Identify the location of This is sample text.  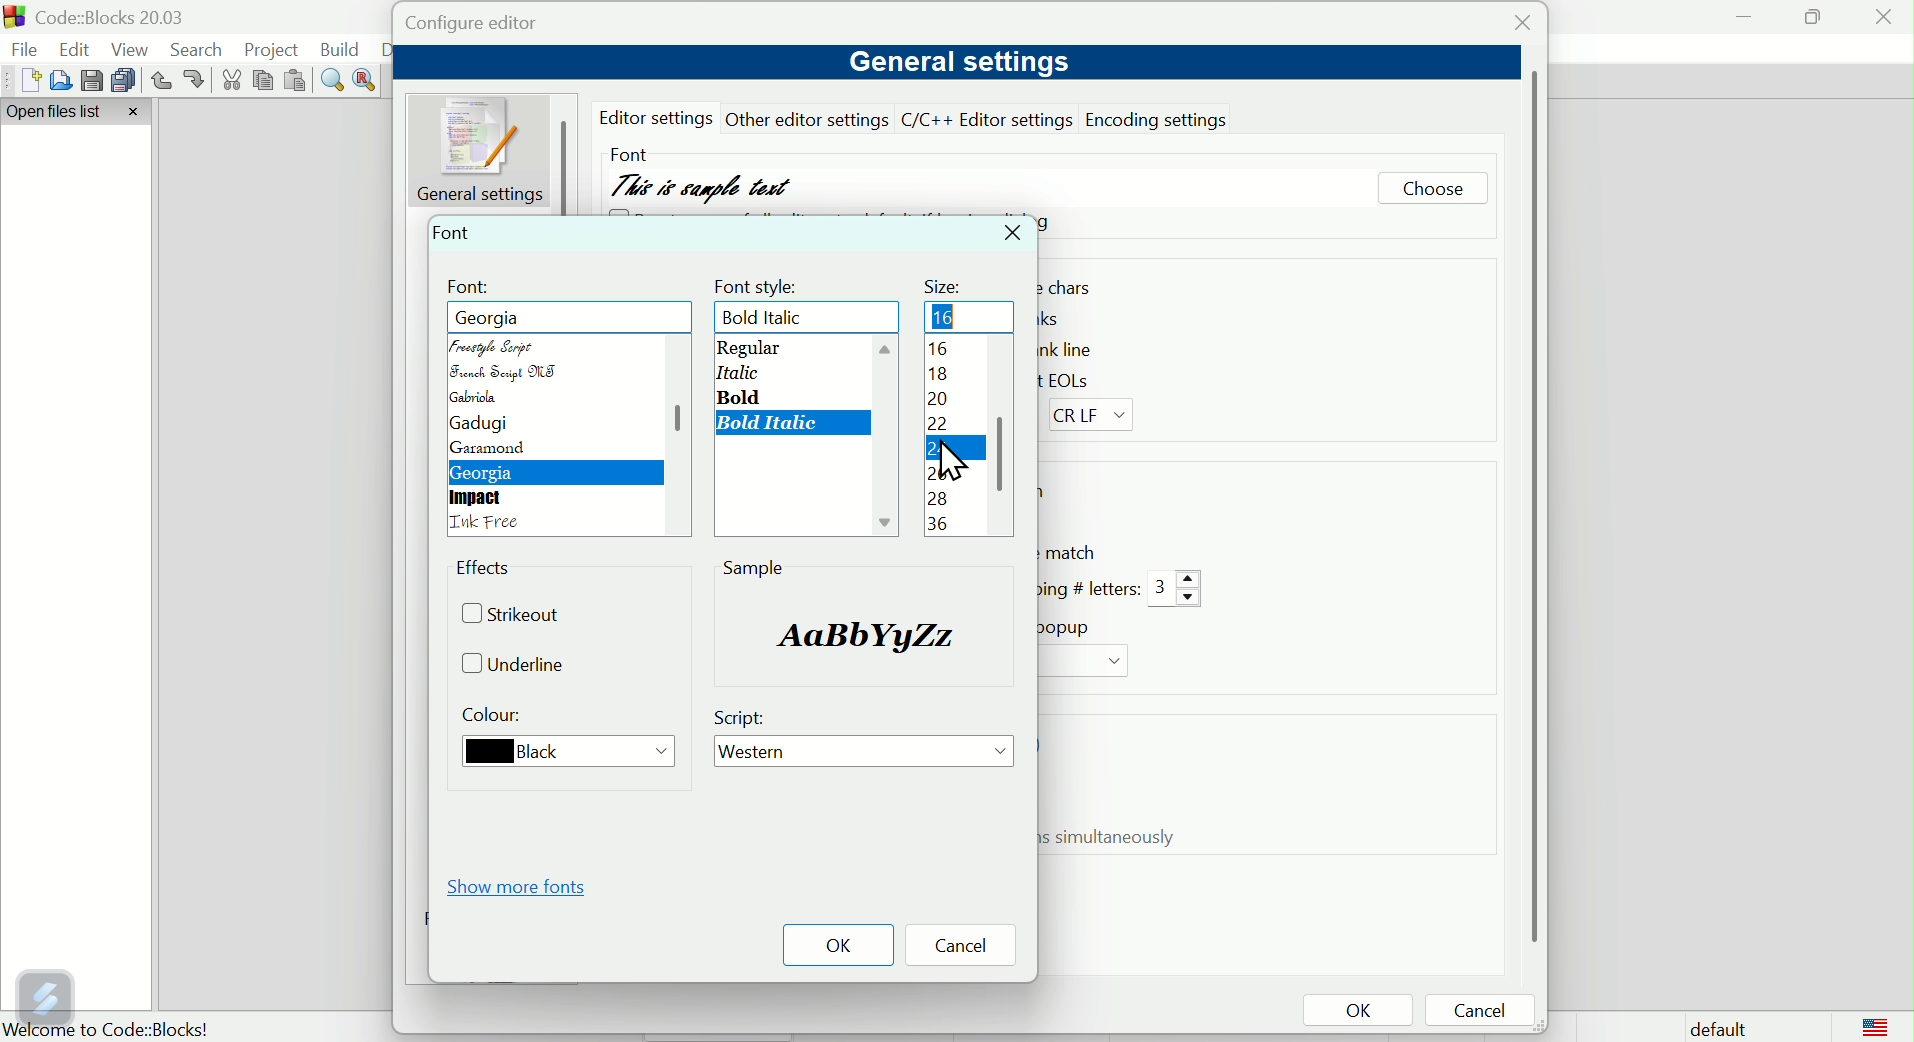
(705, 181).